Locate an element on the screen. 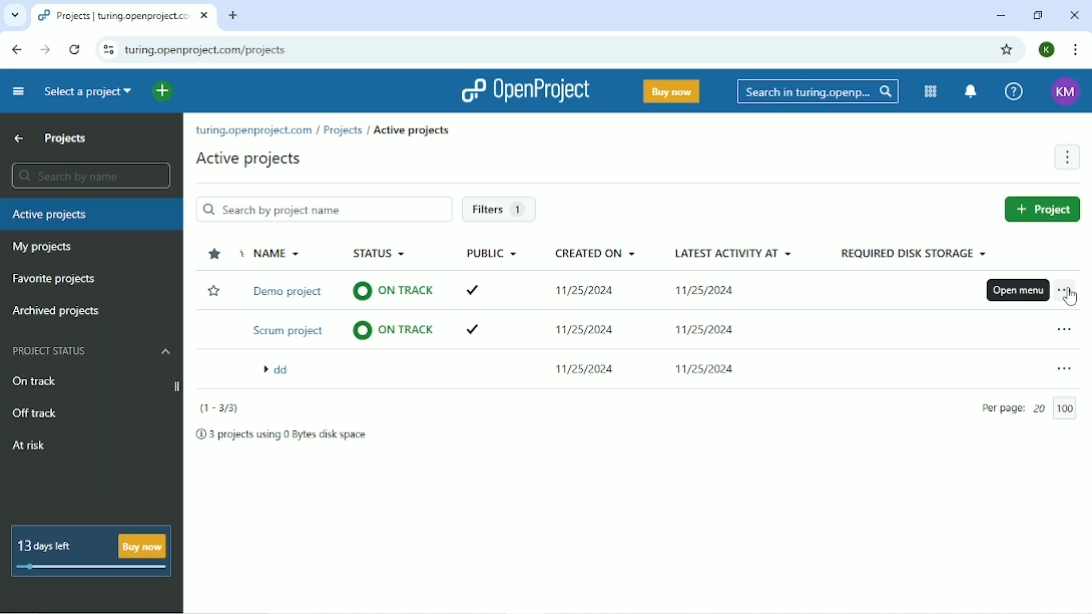  cursor is located at coordinates (1070, 300).